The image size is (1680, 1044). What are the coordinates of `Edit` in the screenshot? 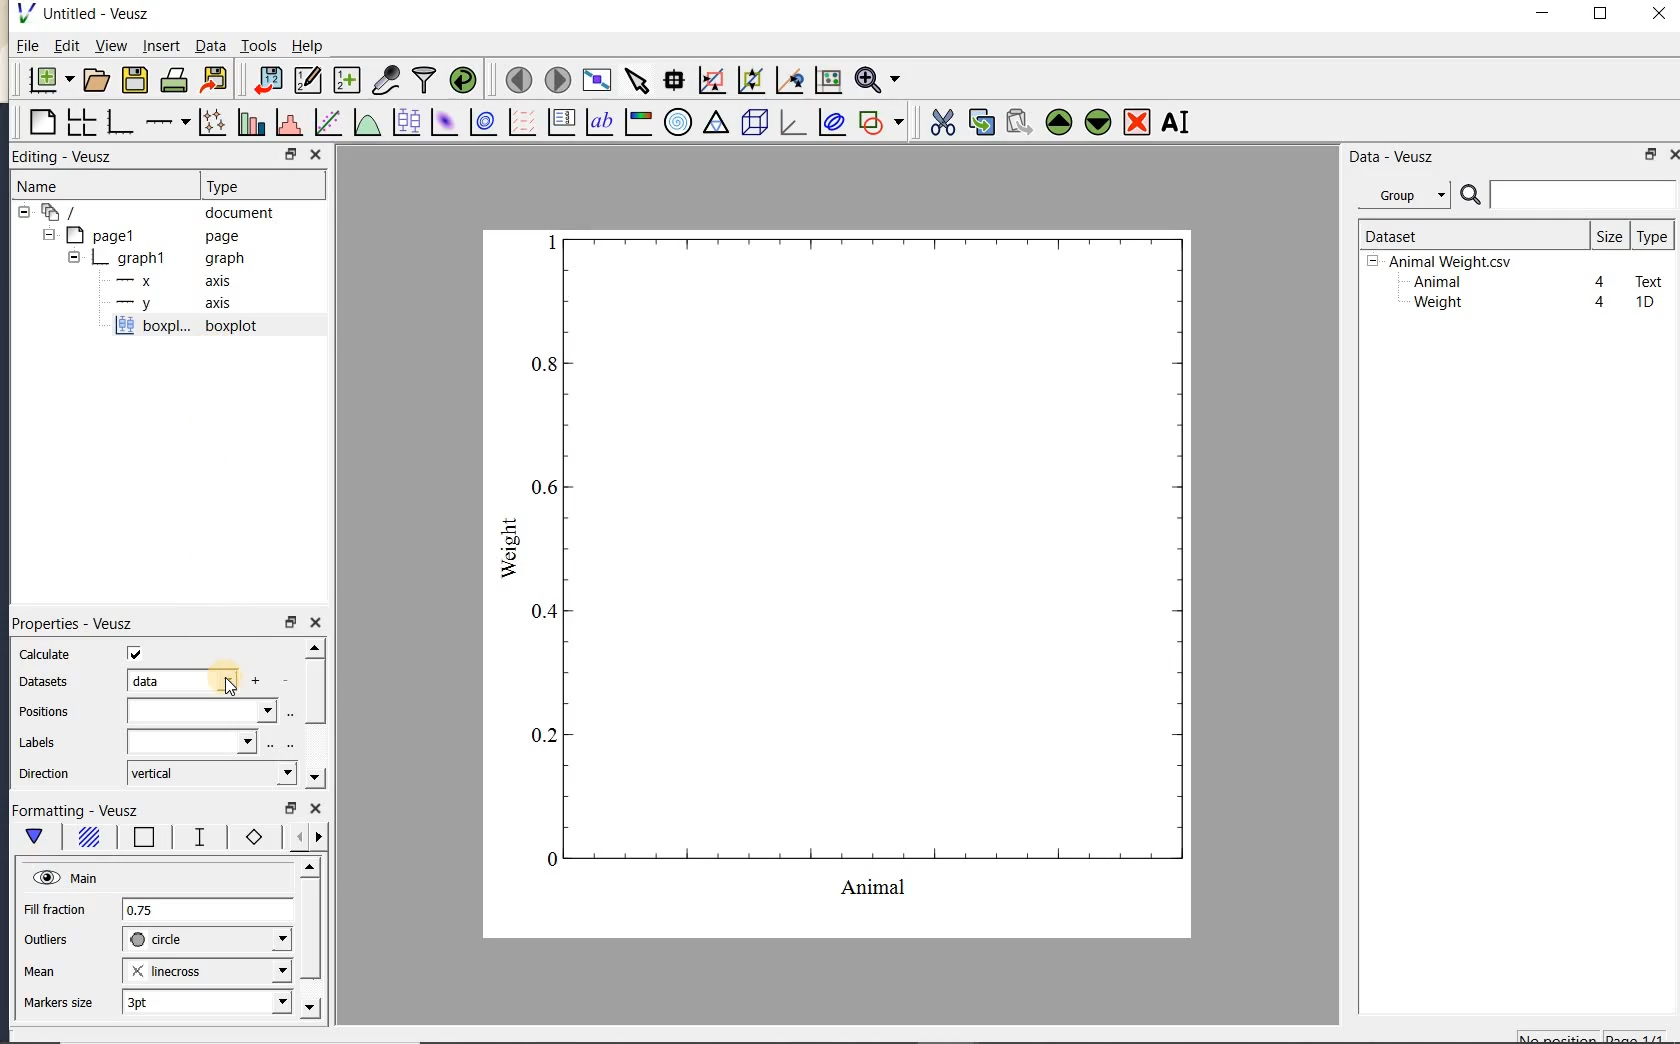 It's located at (63, 48).